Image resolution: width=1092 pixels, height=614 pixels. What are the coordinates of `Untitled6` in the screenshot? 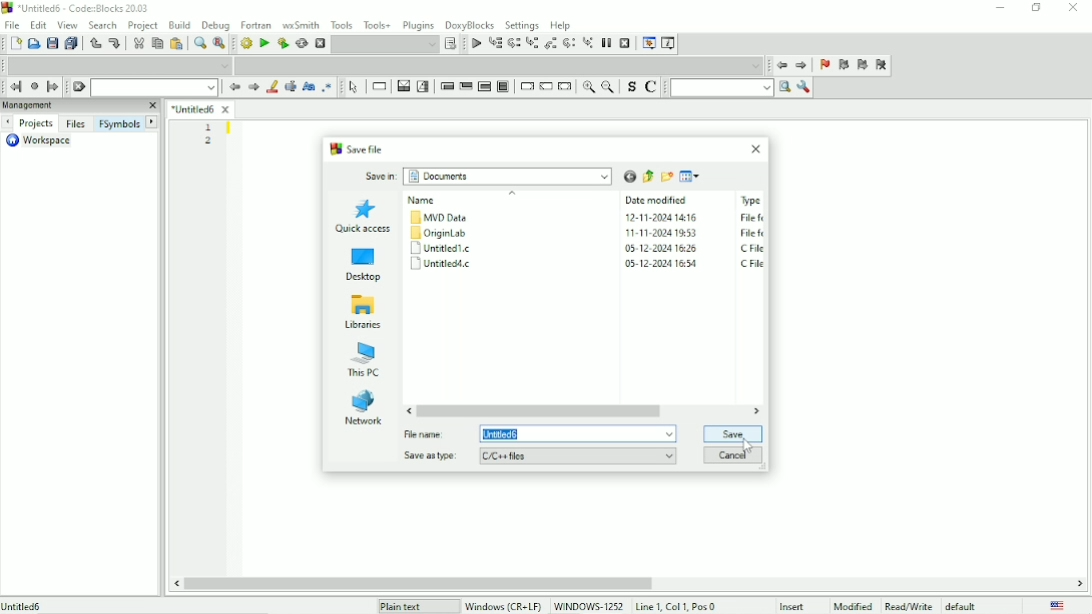 It's located at (202, 108).